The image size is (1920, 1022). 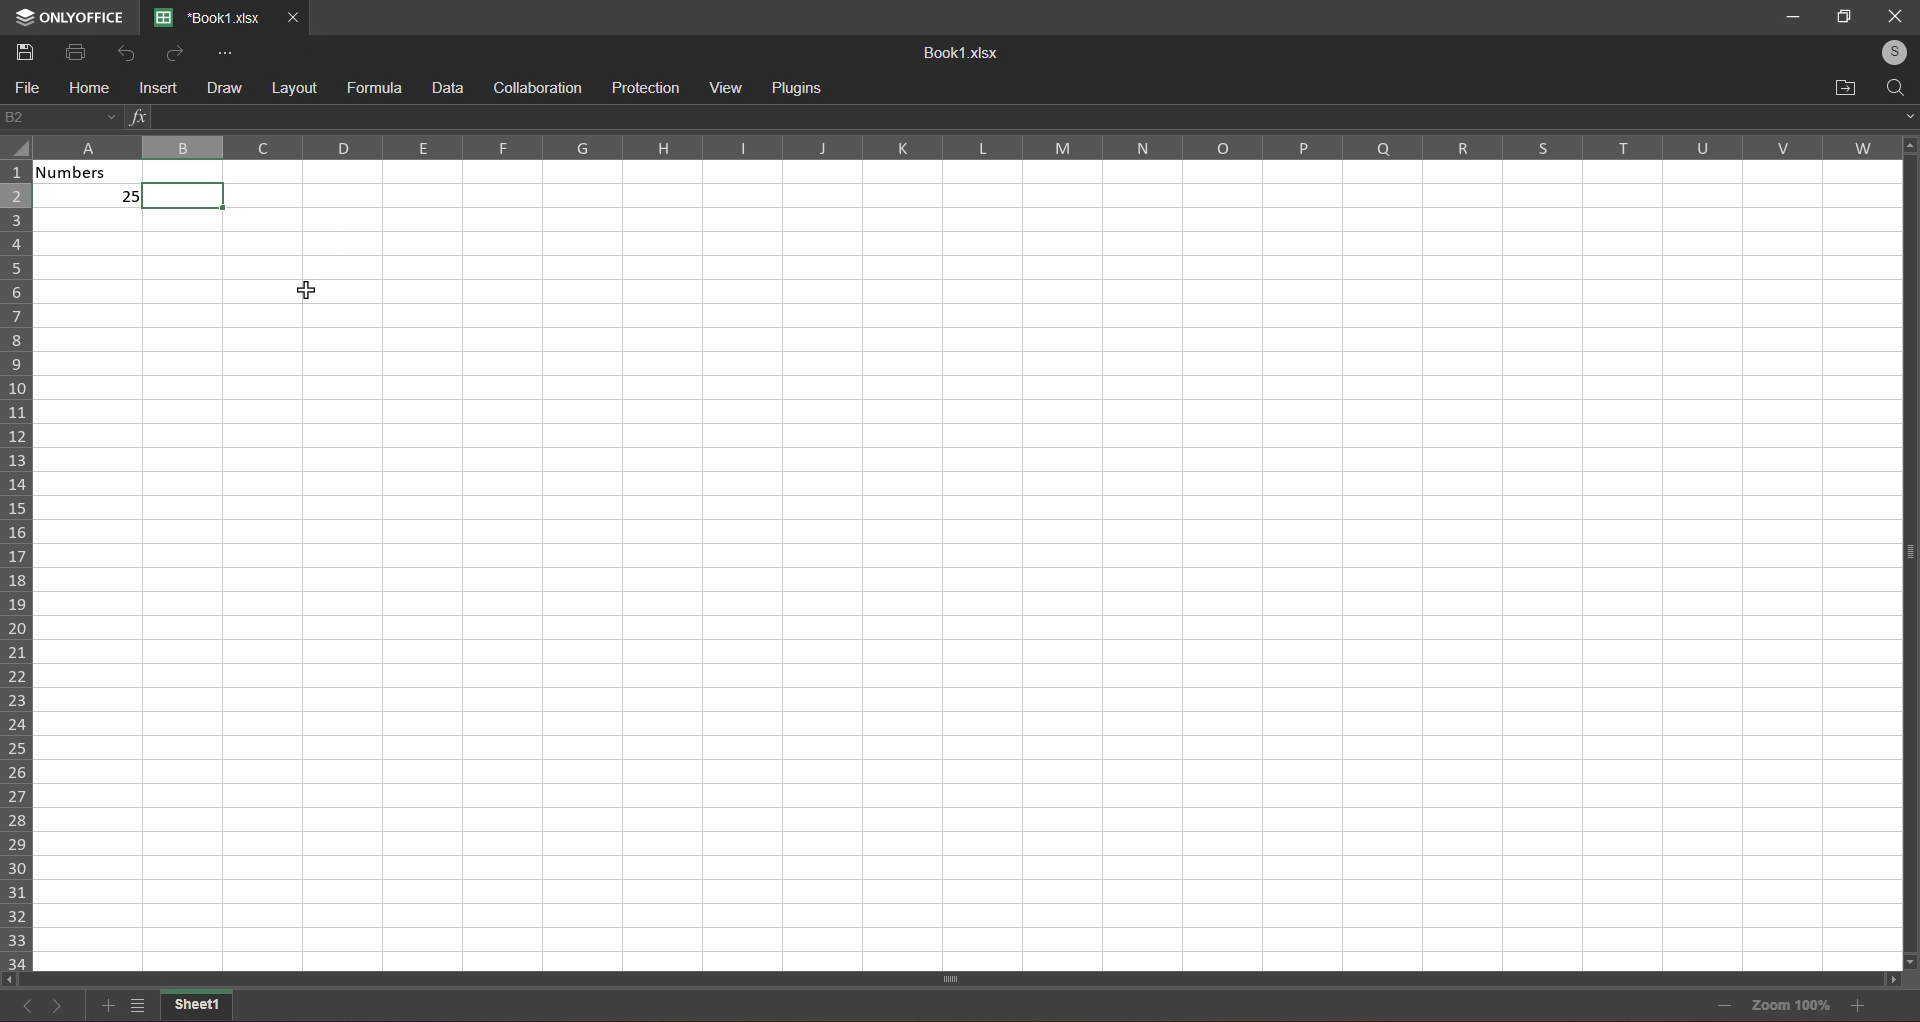 I want to click on layout, so click(x=293, y=87).